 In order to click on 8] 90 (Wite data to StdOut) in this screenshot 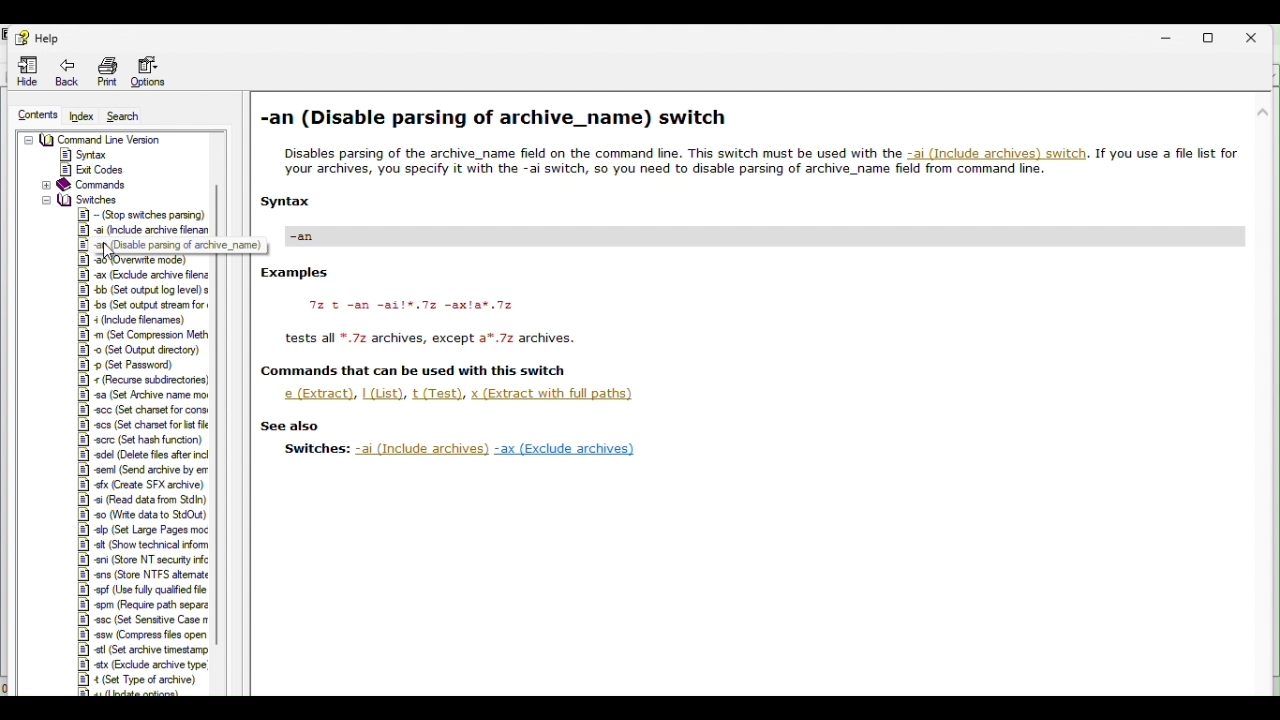, I will do `click(143, 514)`.